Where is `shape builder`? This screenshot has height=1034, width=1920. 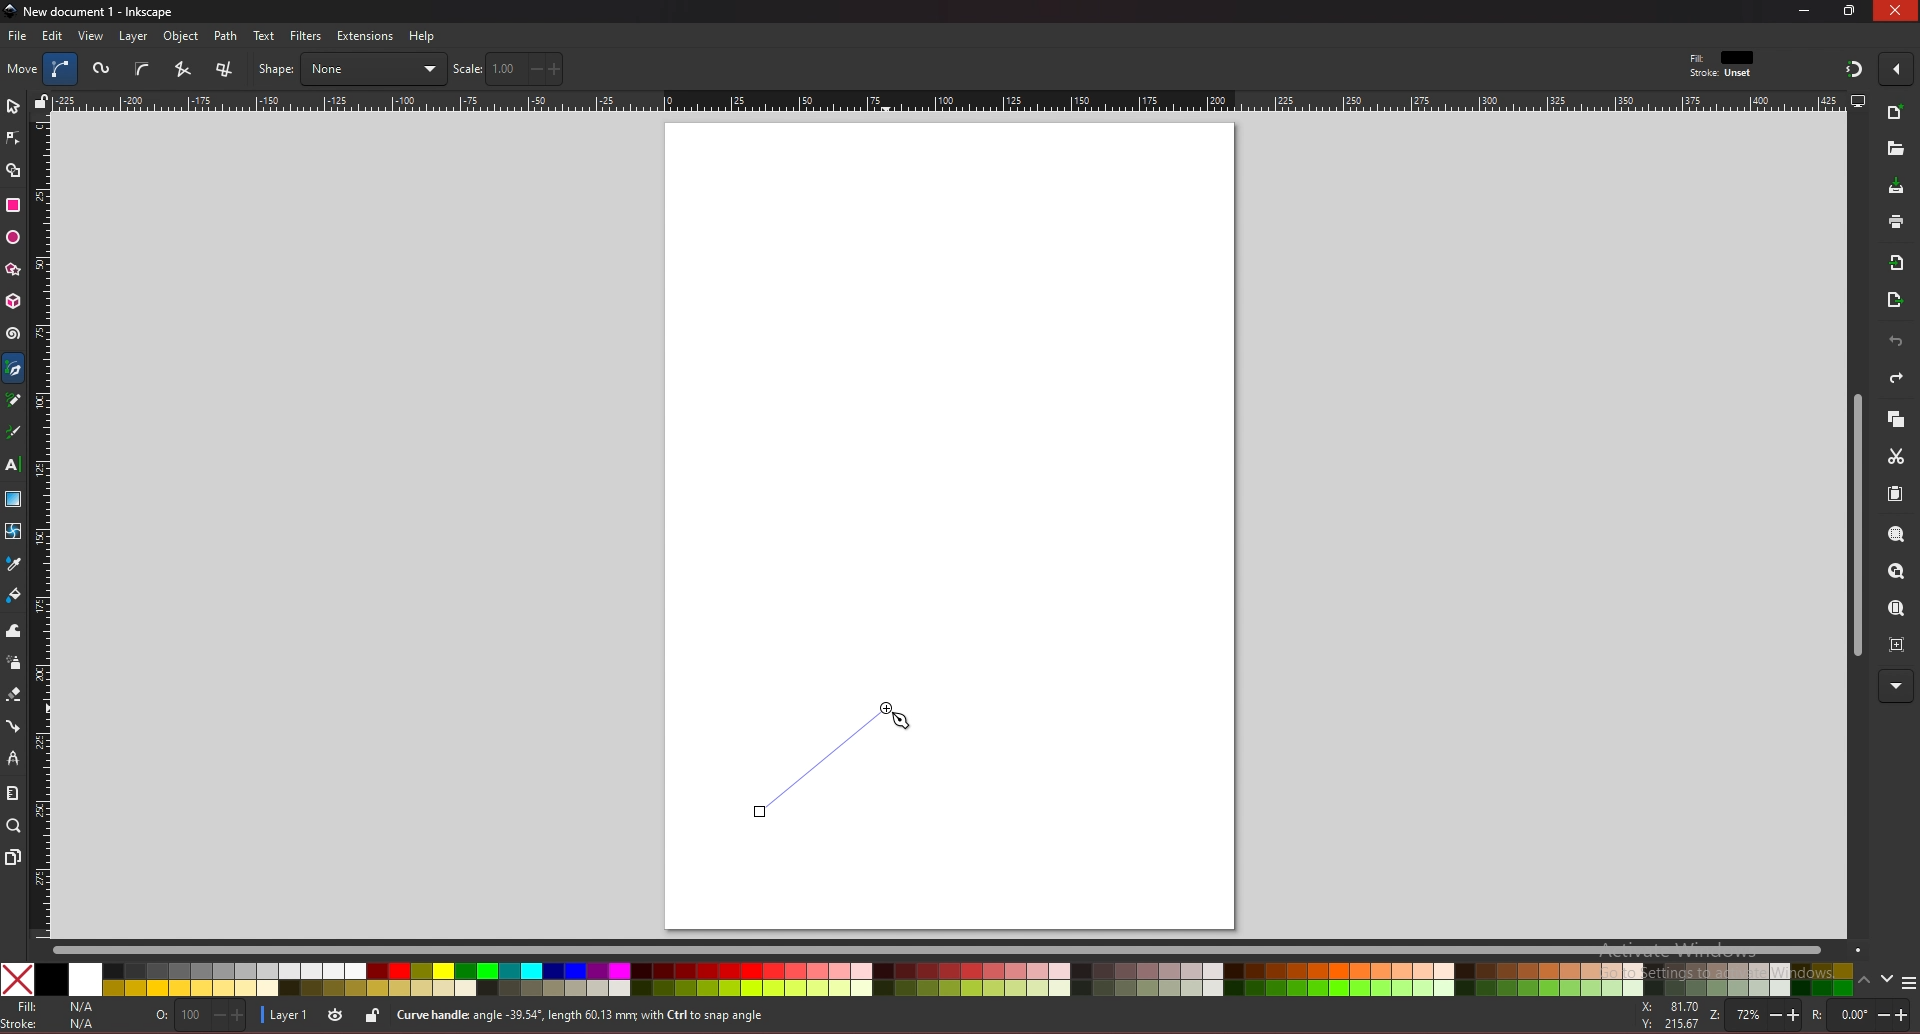 shape builder is located at coordinates (14, 171).